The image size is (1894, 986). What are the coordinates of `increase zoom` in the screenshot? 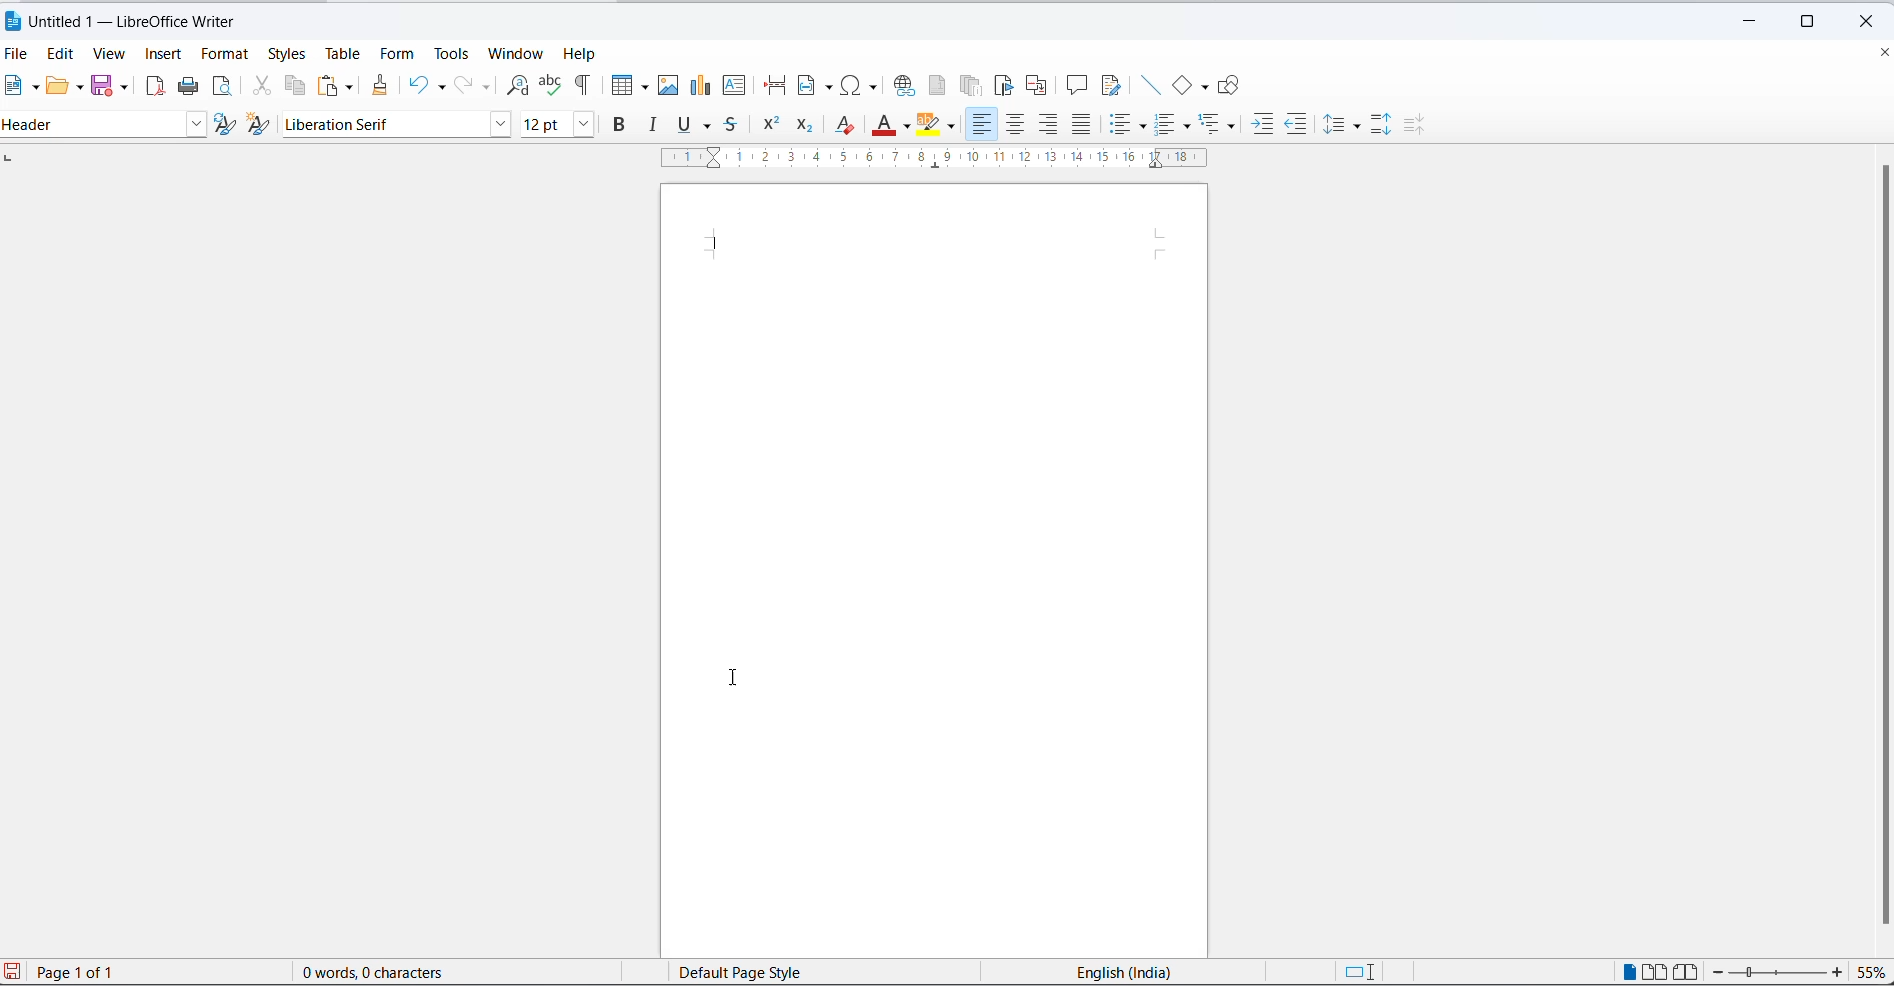 It's located at (1838, 973).